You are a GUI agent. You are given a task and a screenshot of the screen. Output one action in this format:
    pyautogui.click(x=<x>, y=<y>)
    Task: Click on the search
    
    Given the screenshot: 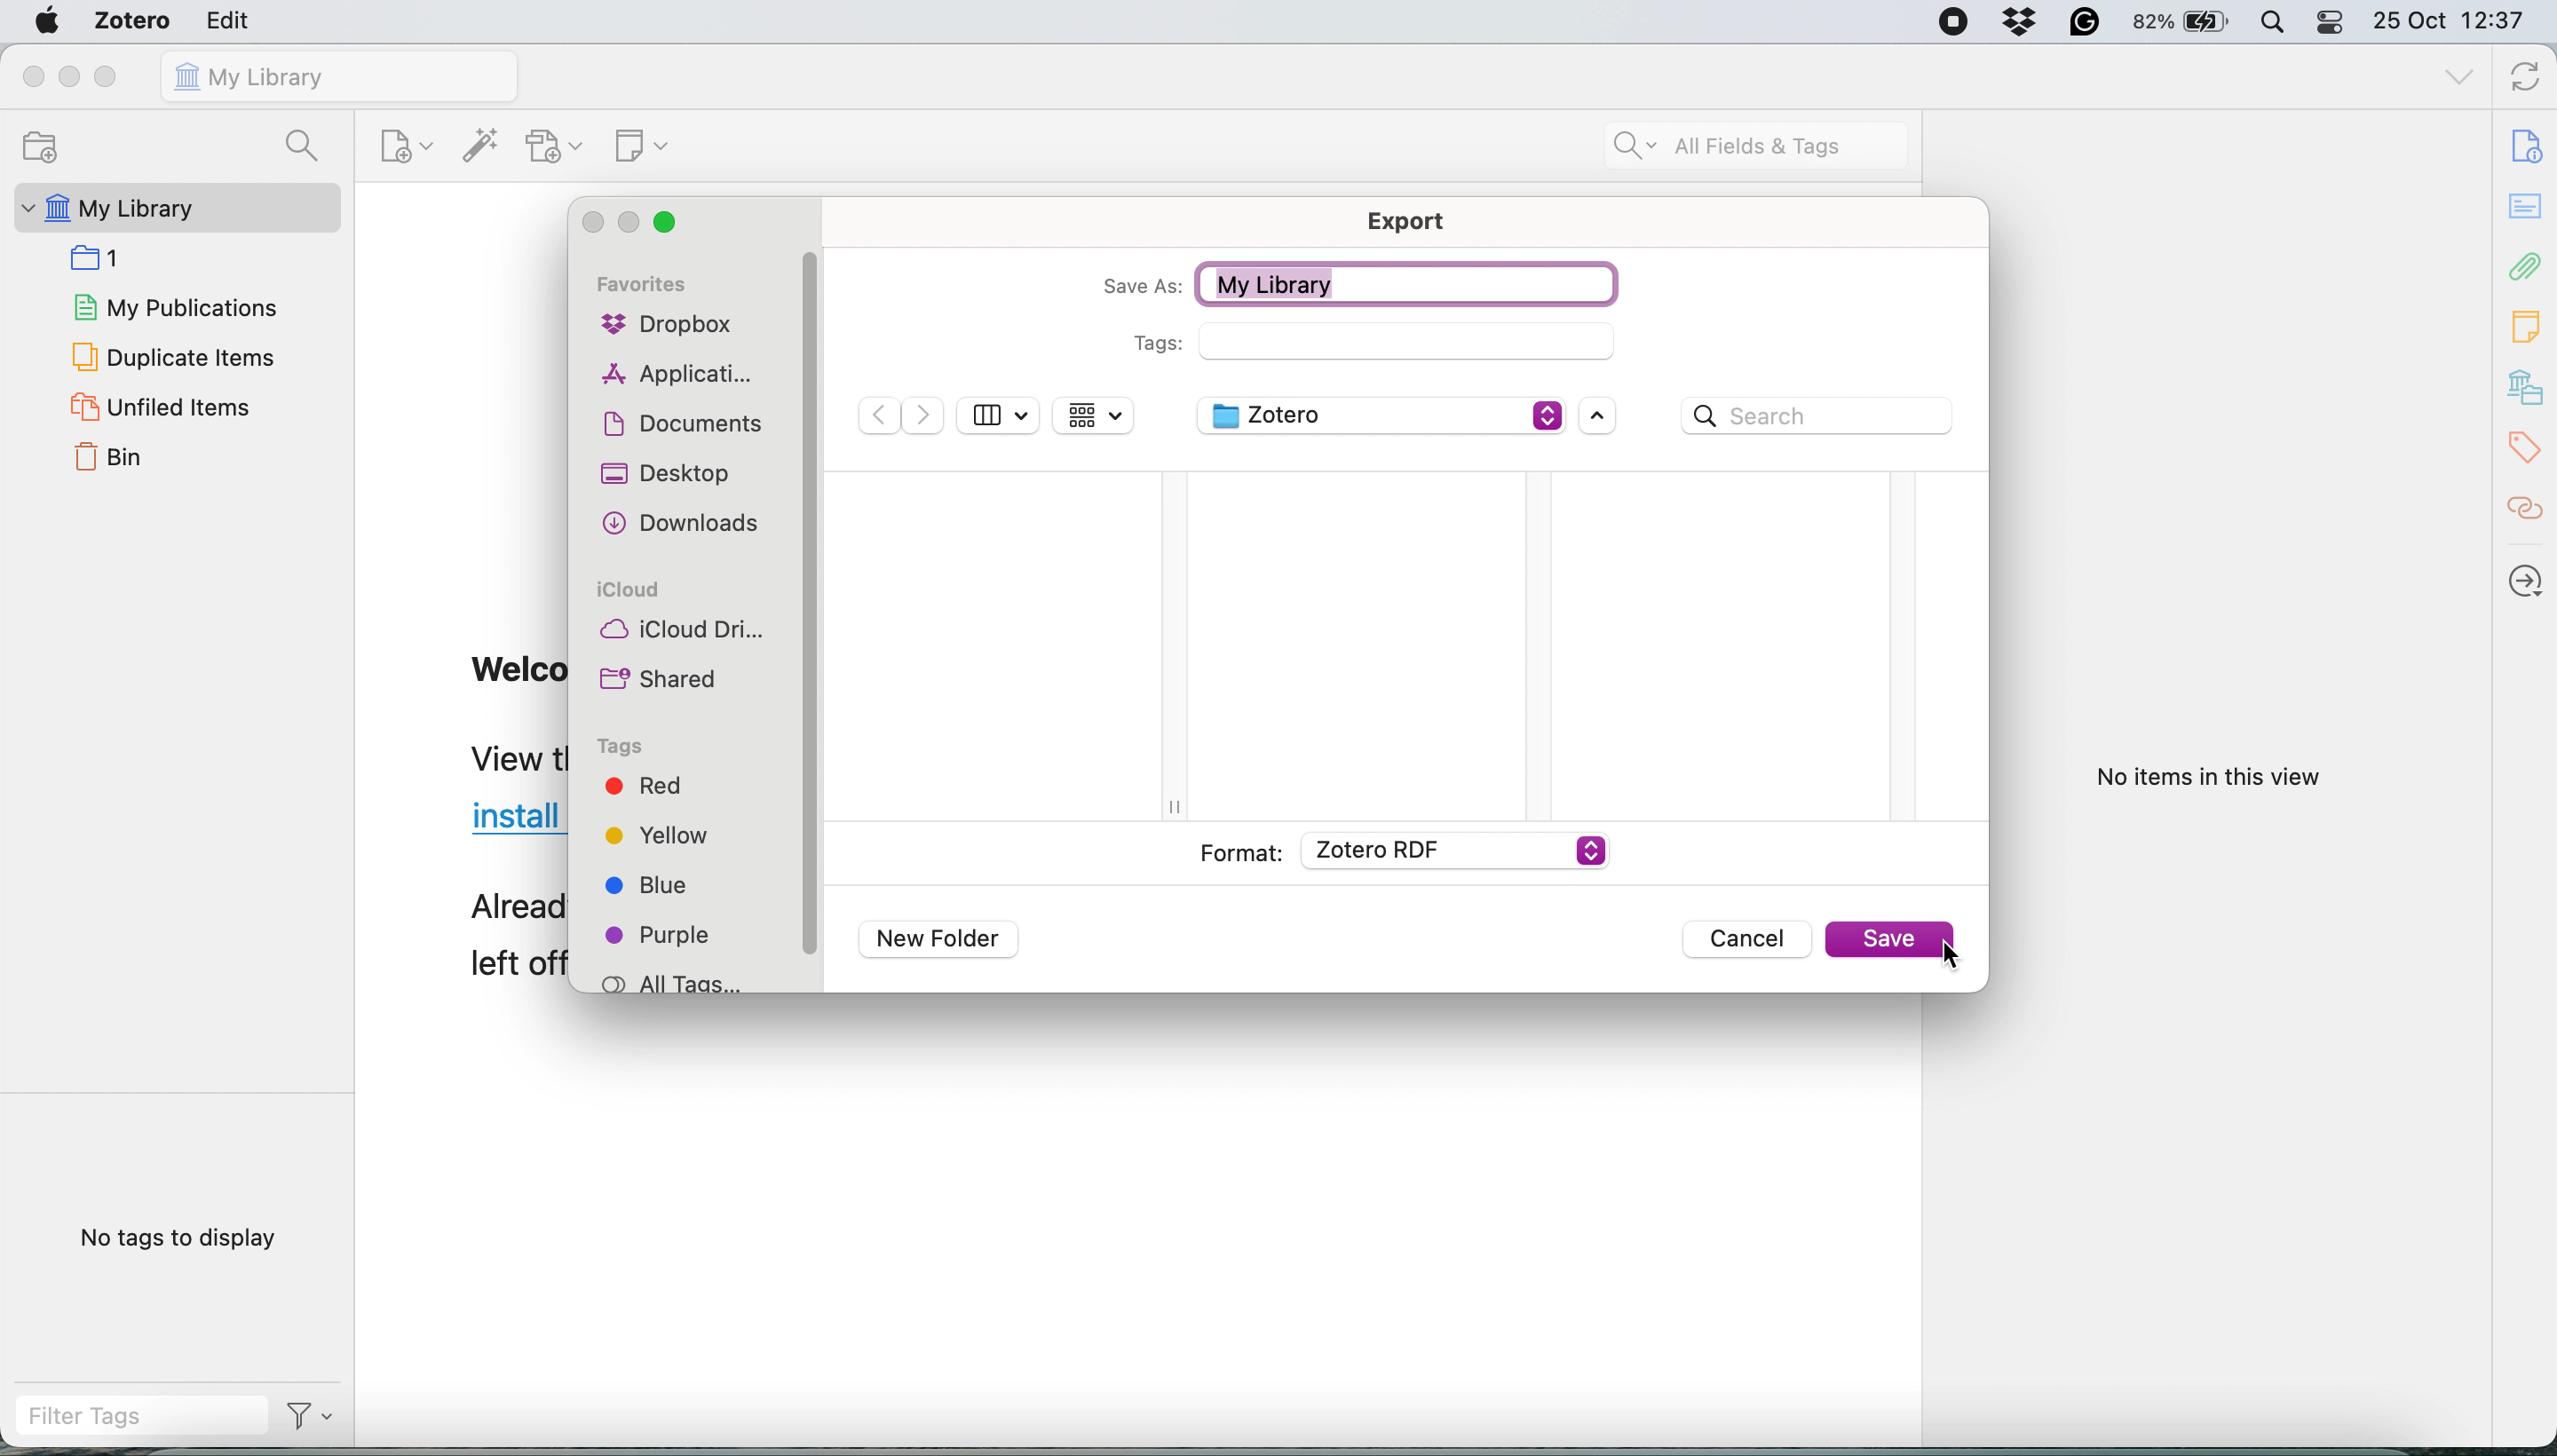 What is the action you would take?
    pyautogui.click(x=301, y=144)
    